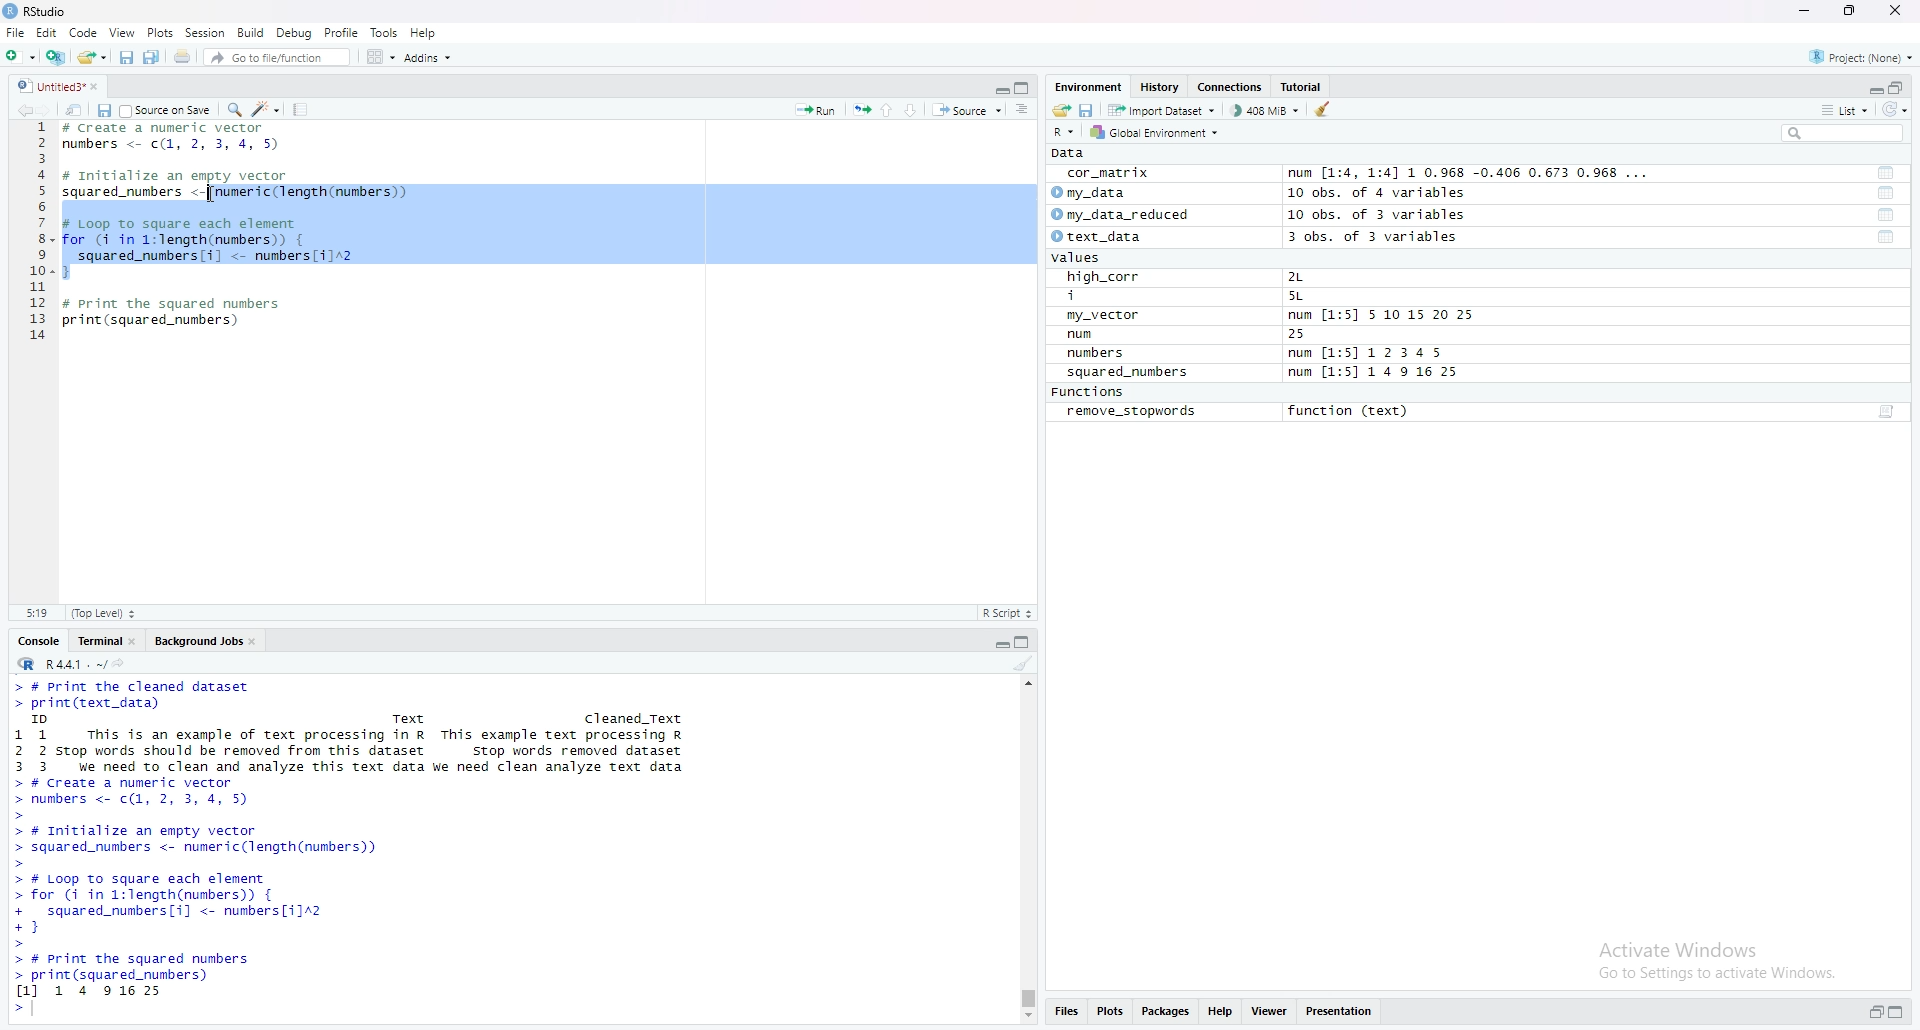 This screenshot has height=1030, width=1920. I want to click on RStudio, so click(38, 11).